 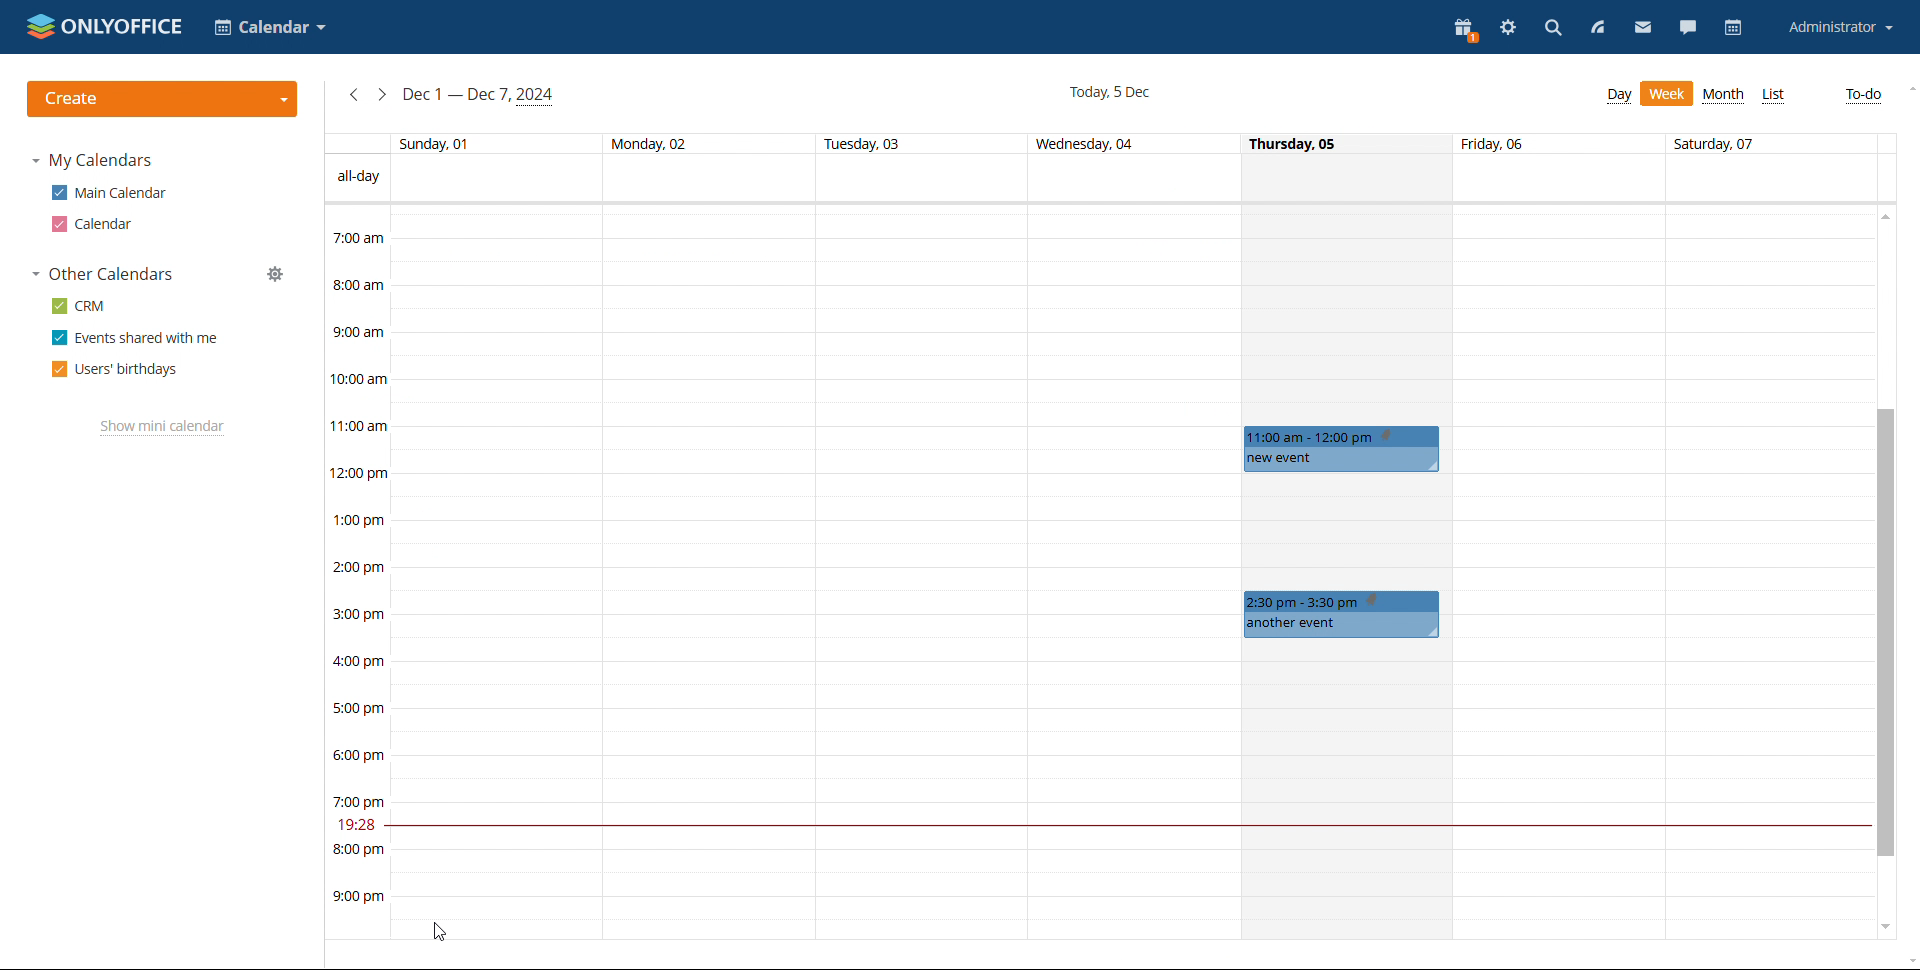 What do you see at coordinates (867, 144) in the screenshot?
I see `Tuesday, 03` at bounding box center [867, 144].